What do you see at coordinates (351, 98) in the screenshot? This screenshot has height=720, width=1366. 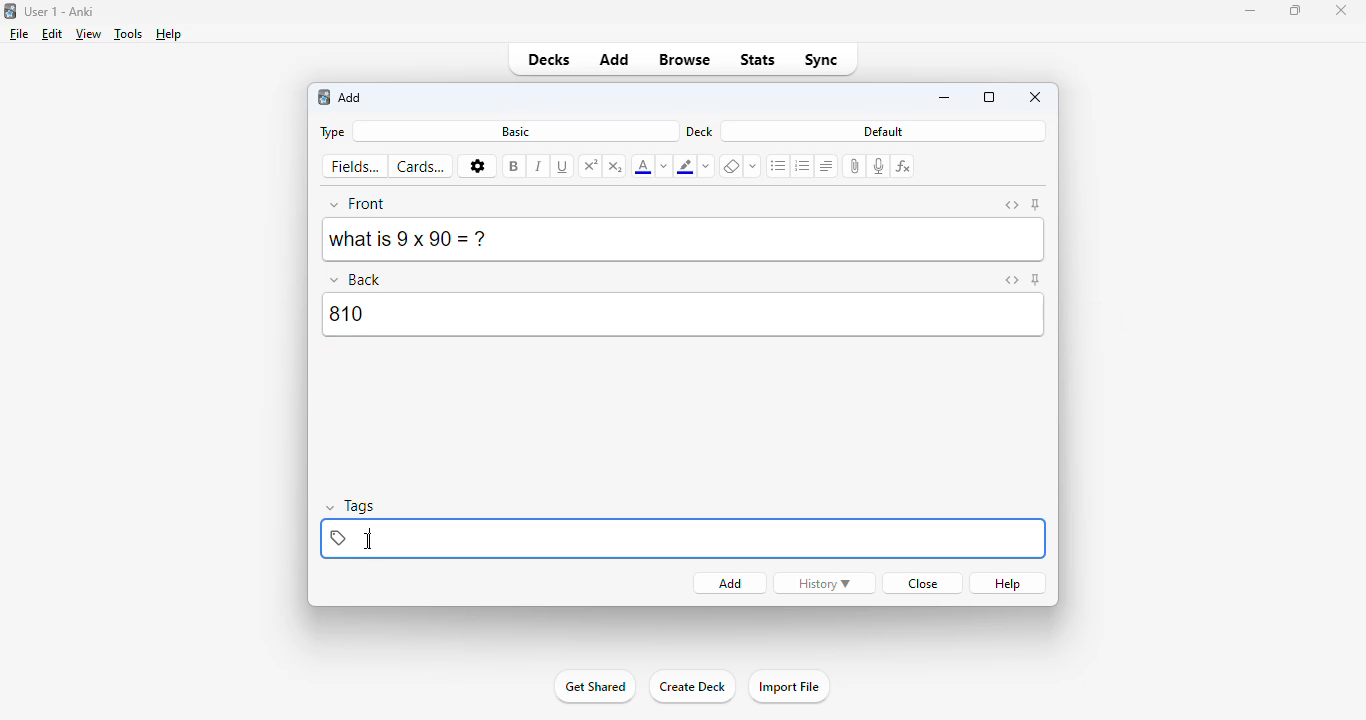 I see `add` at bounding box center [351, 98].